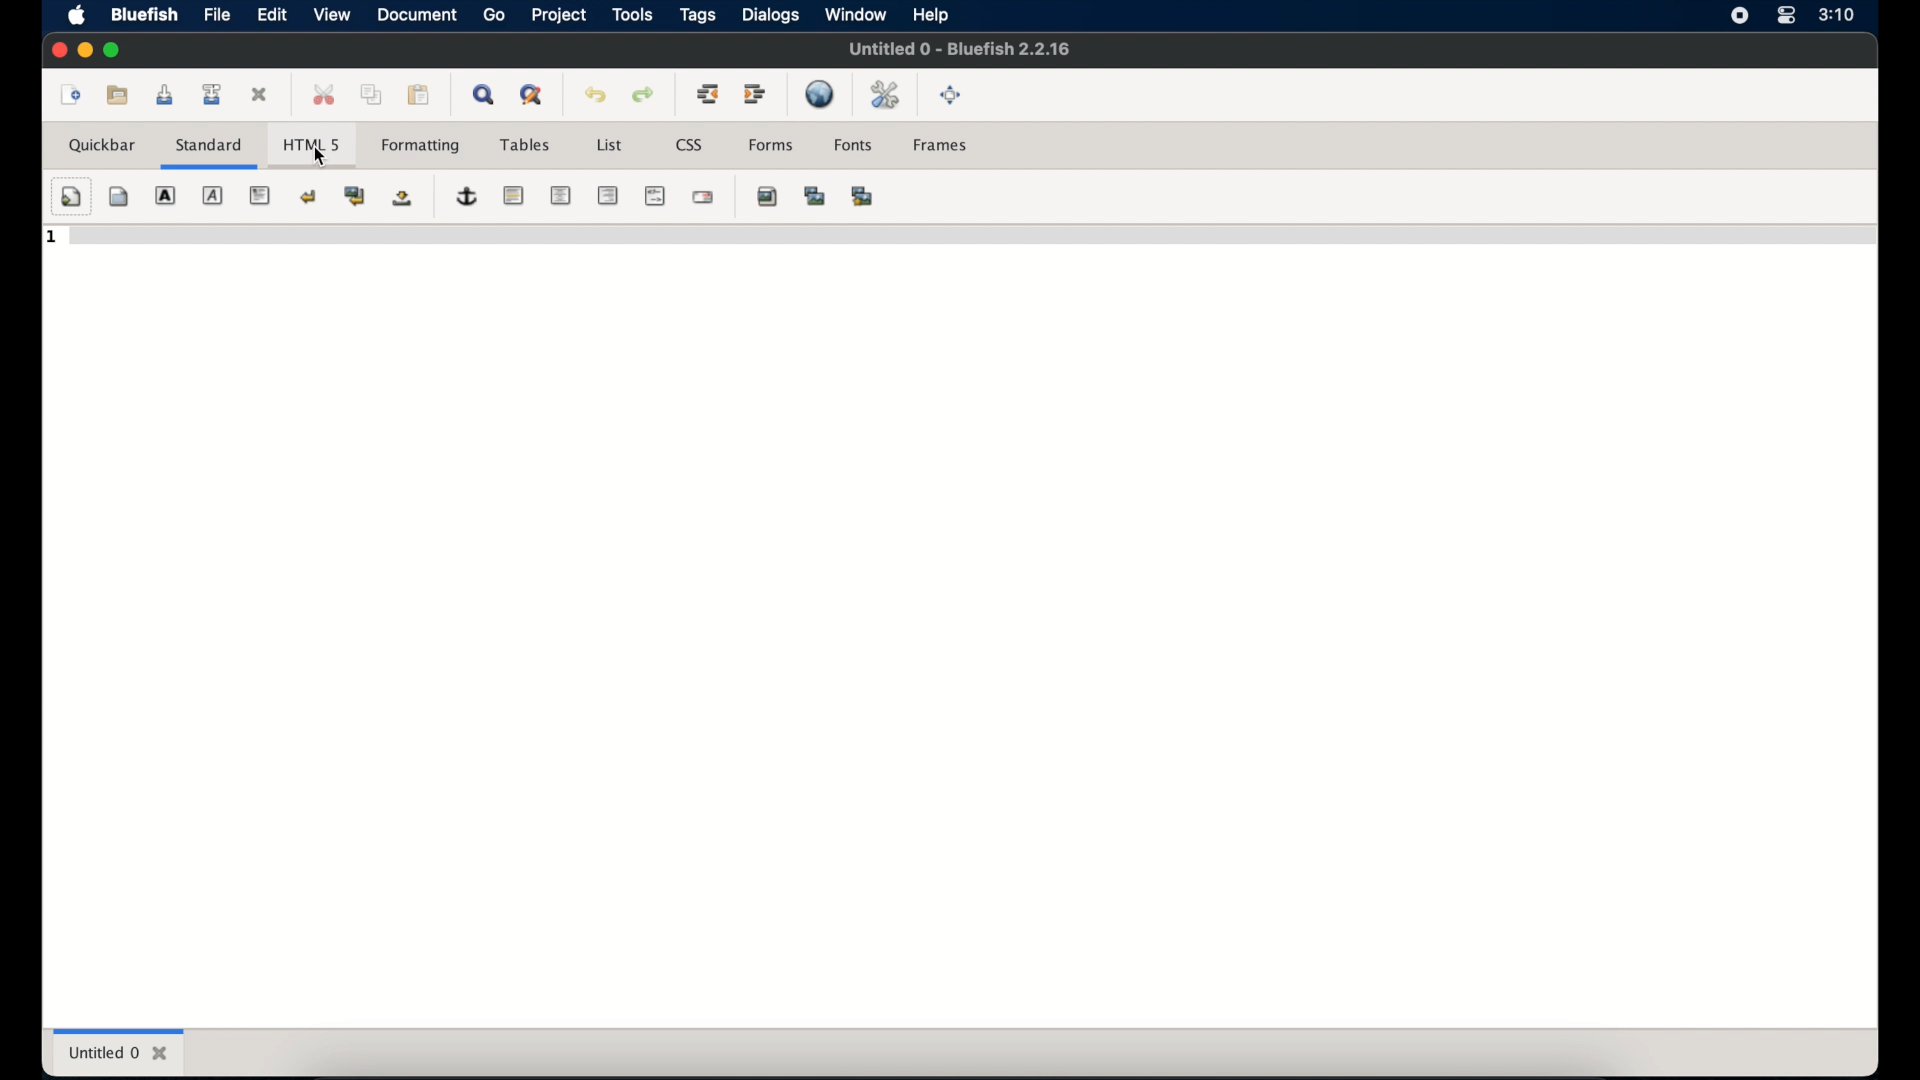  What do you see at coordinates (416, 16) in the screenshot?
I see `document` at bounding box center [416, 16].